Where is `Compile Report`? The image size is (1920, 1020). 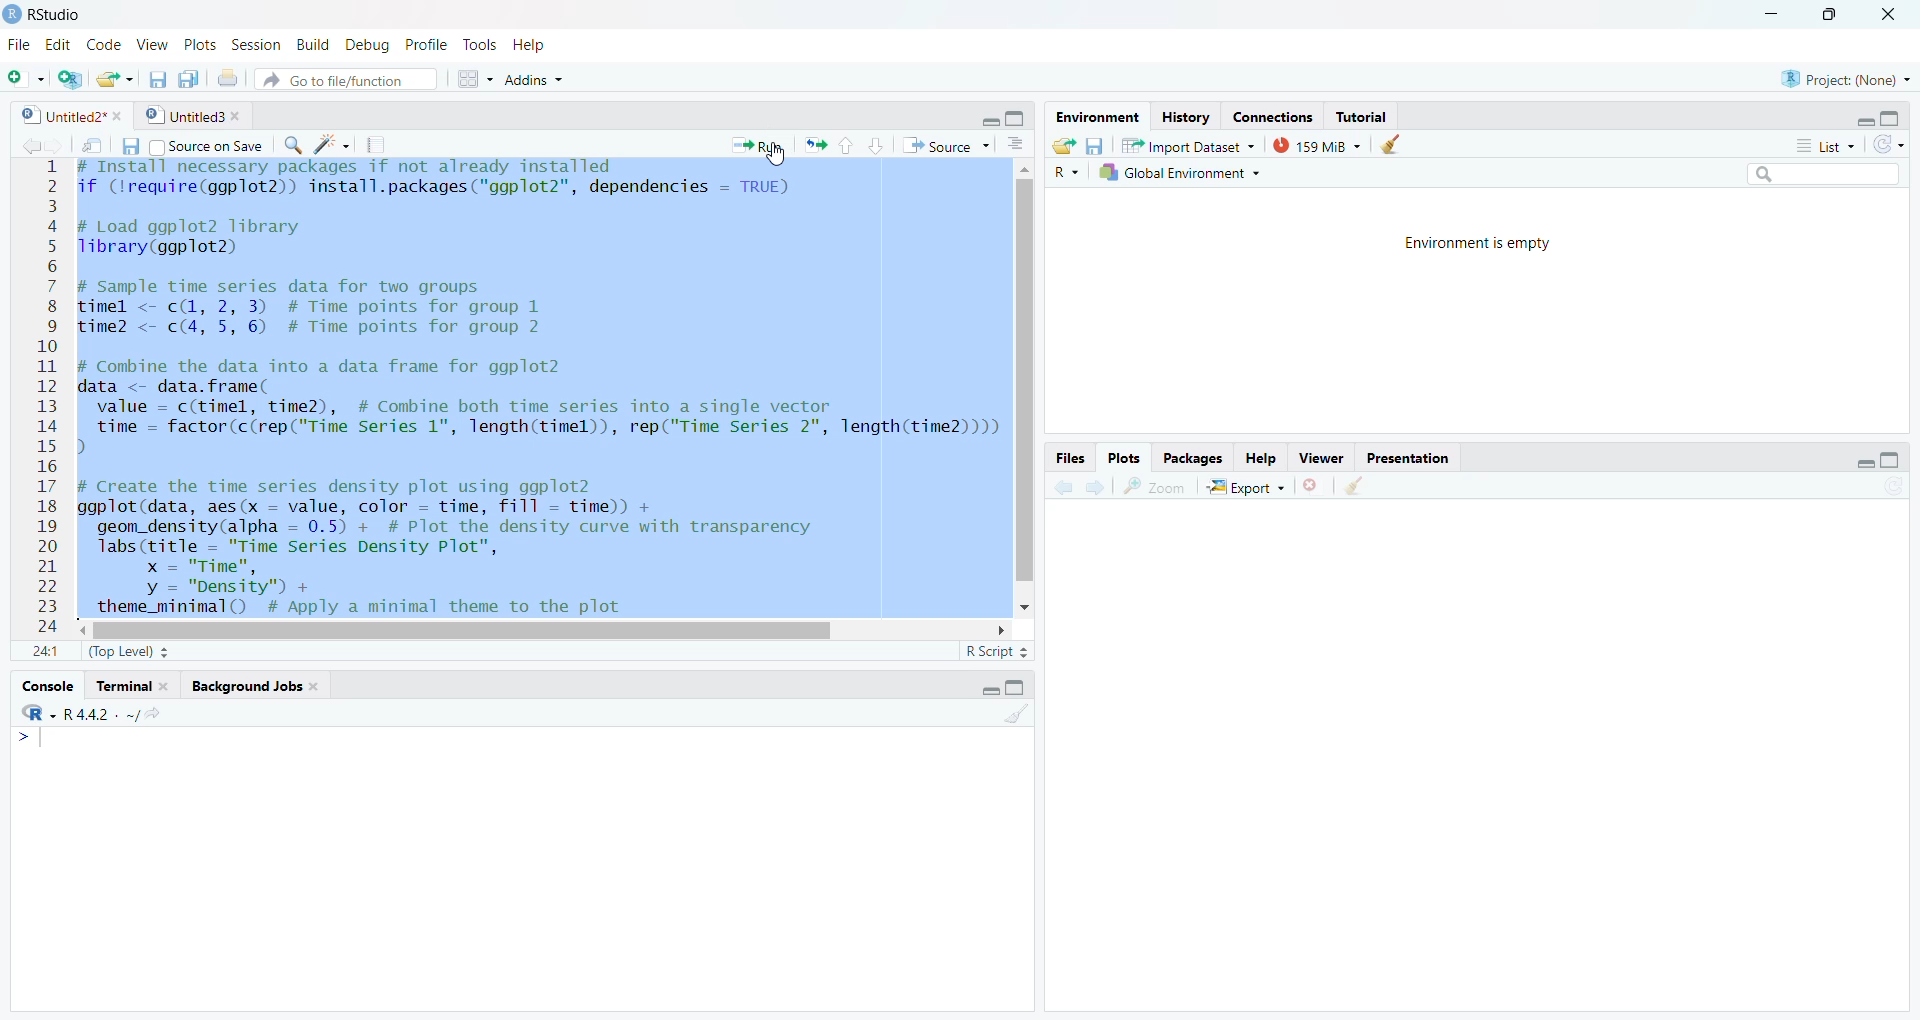
Compile Report is located at coordinates (376, 146).